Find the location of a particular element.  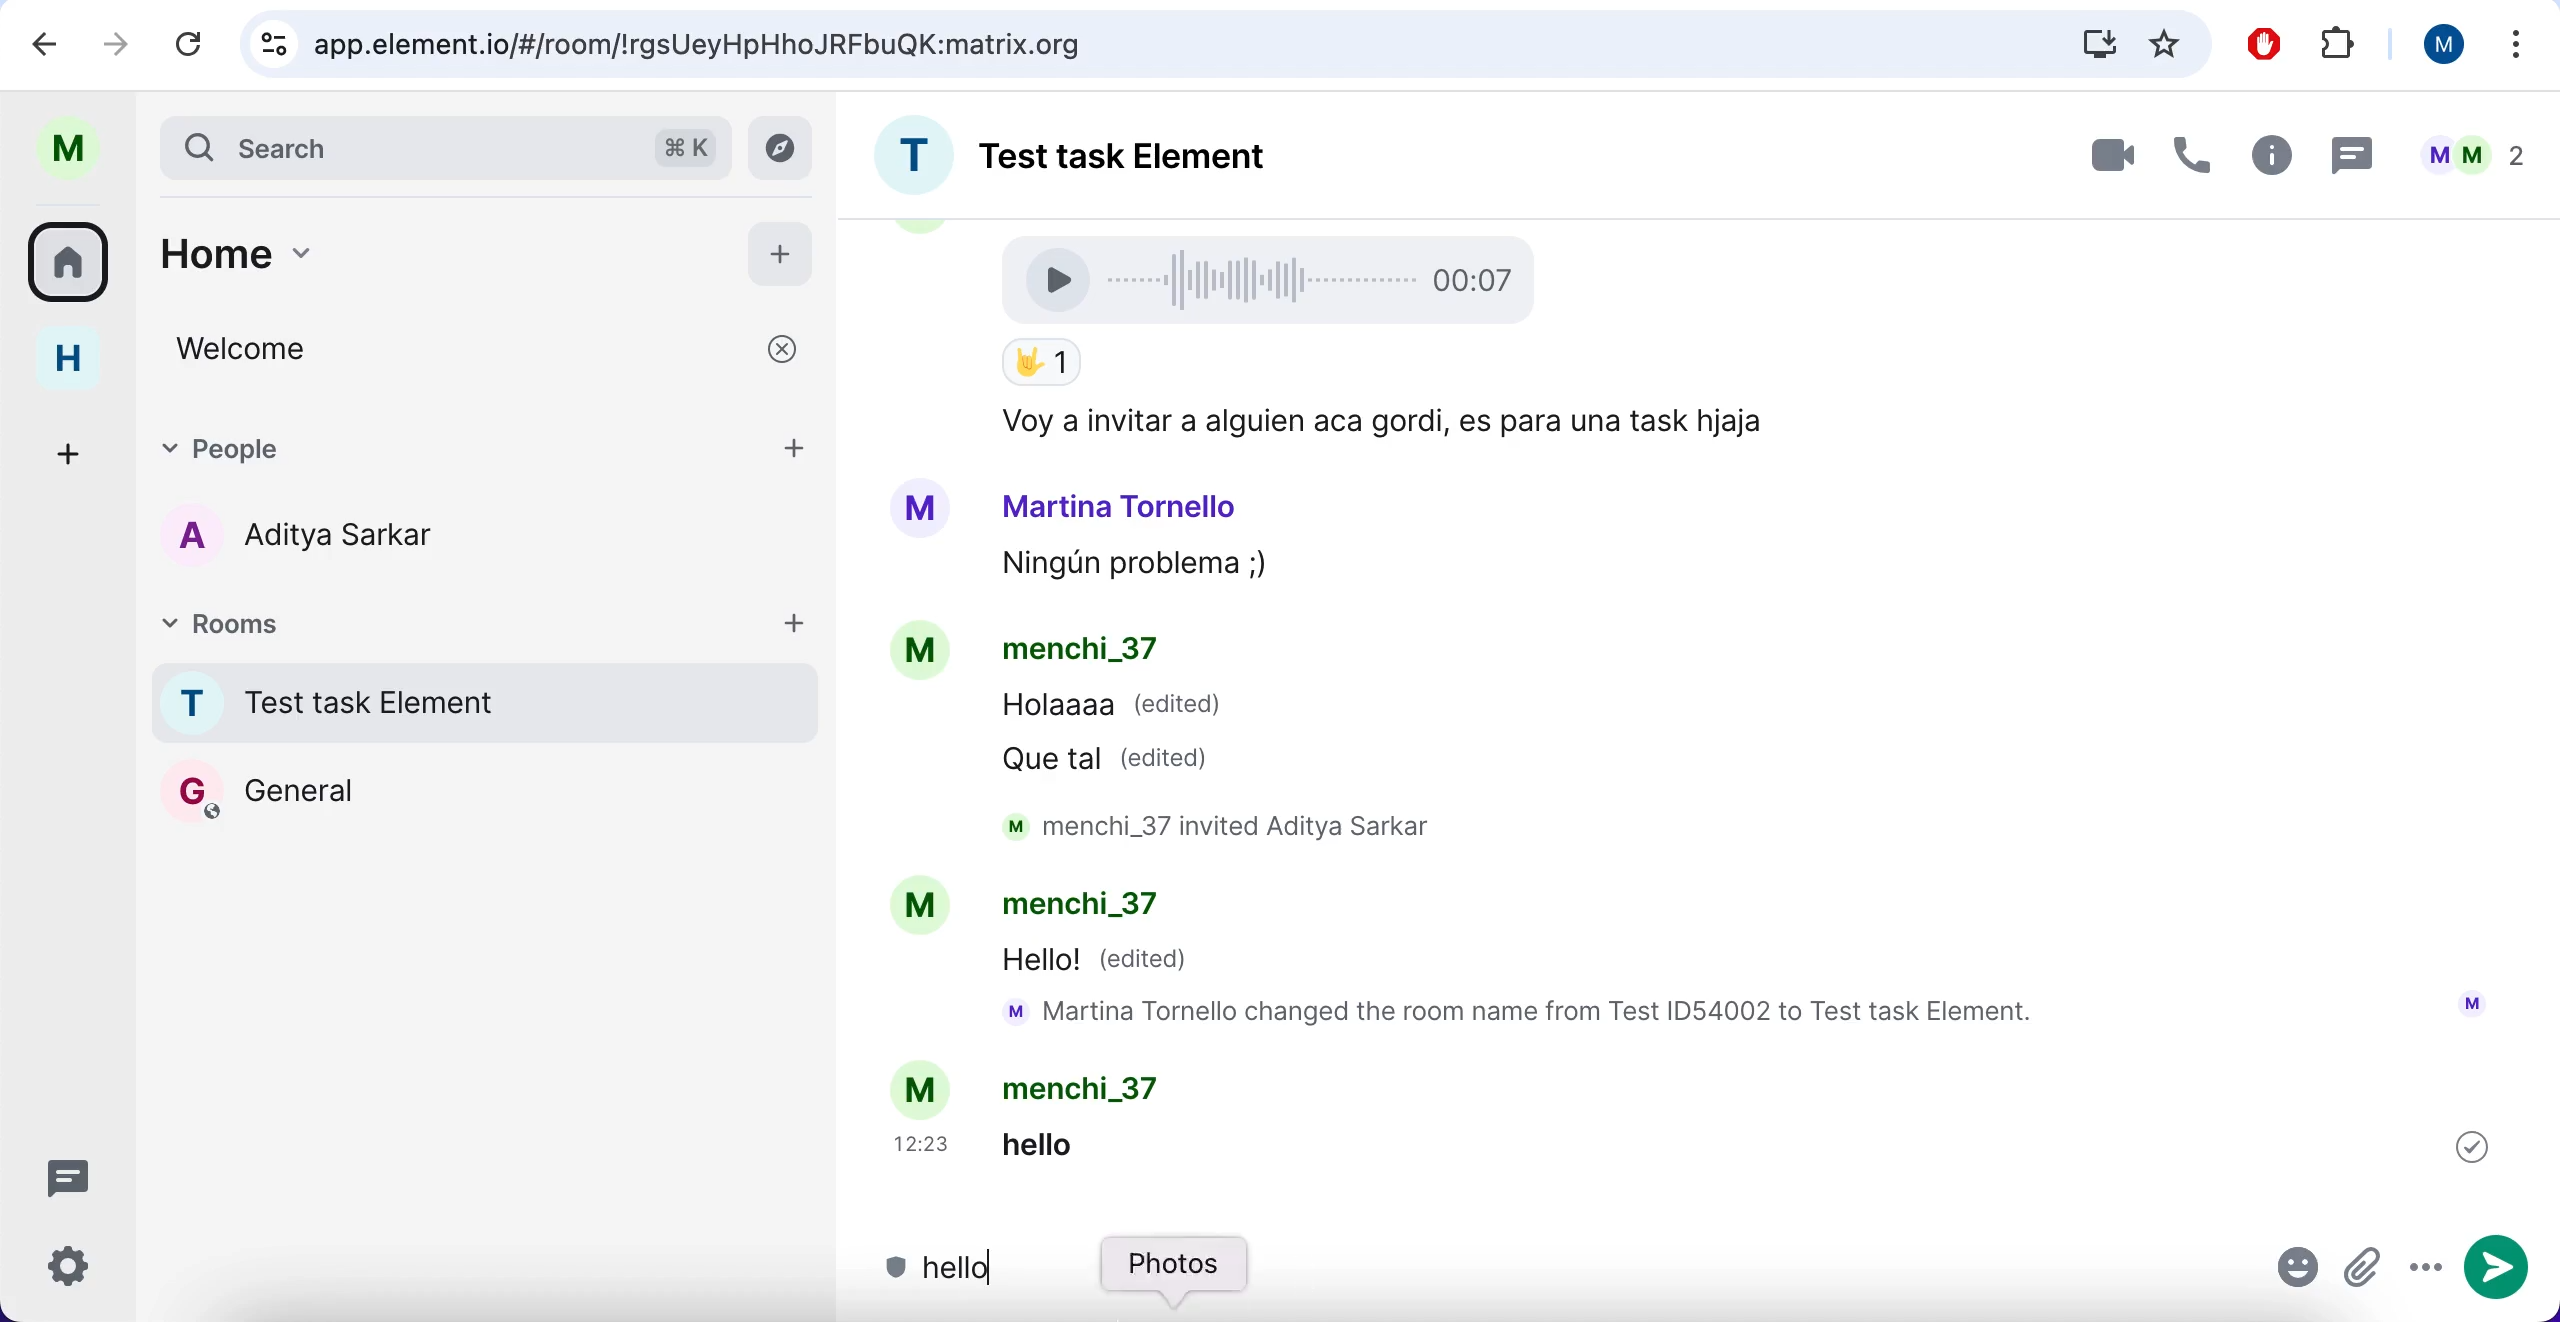

rooms is located at coordinates (328, 621).